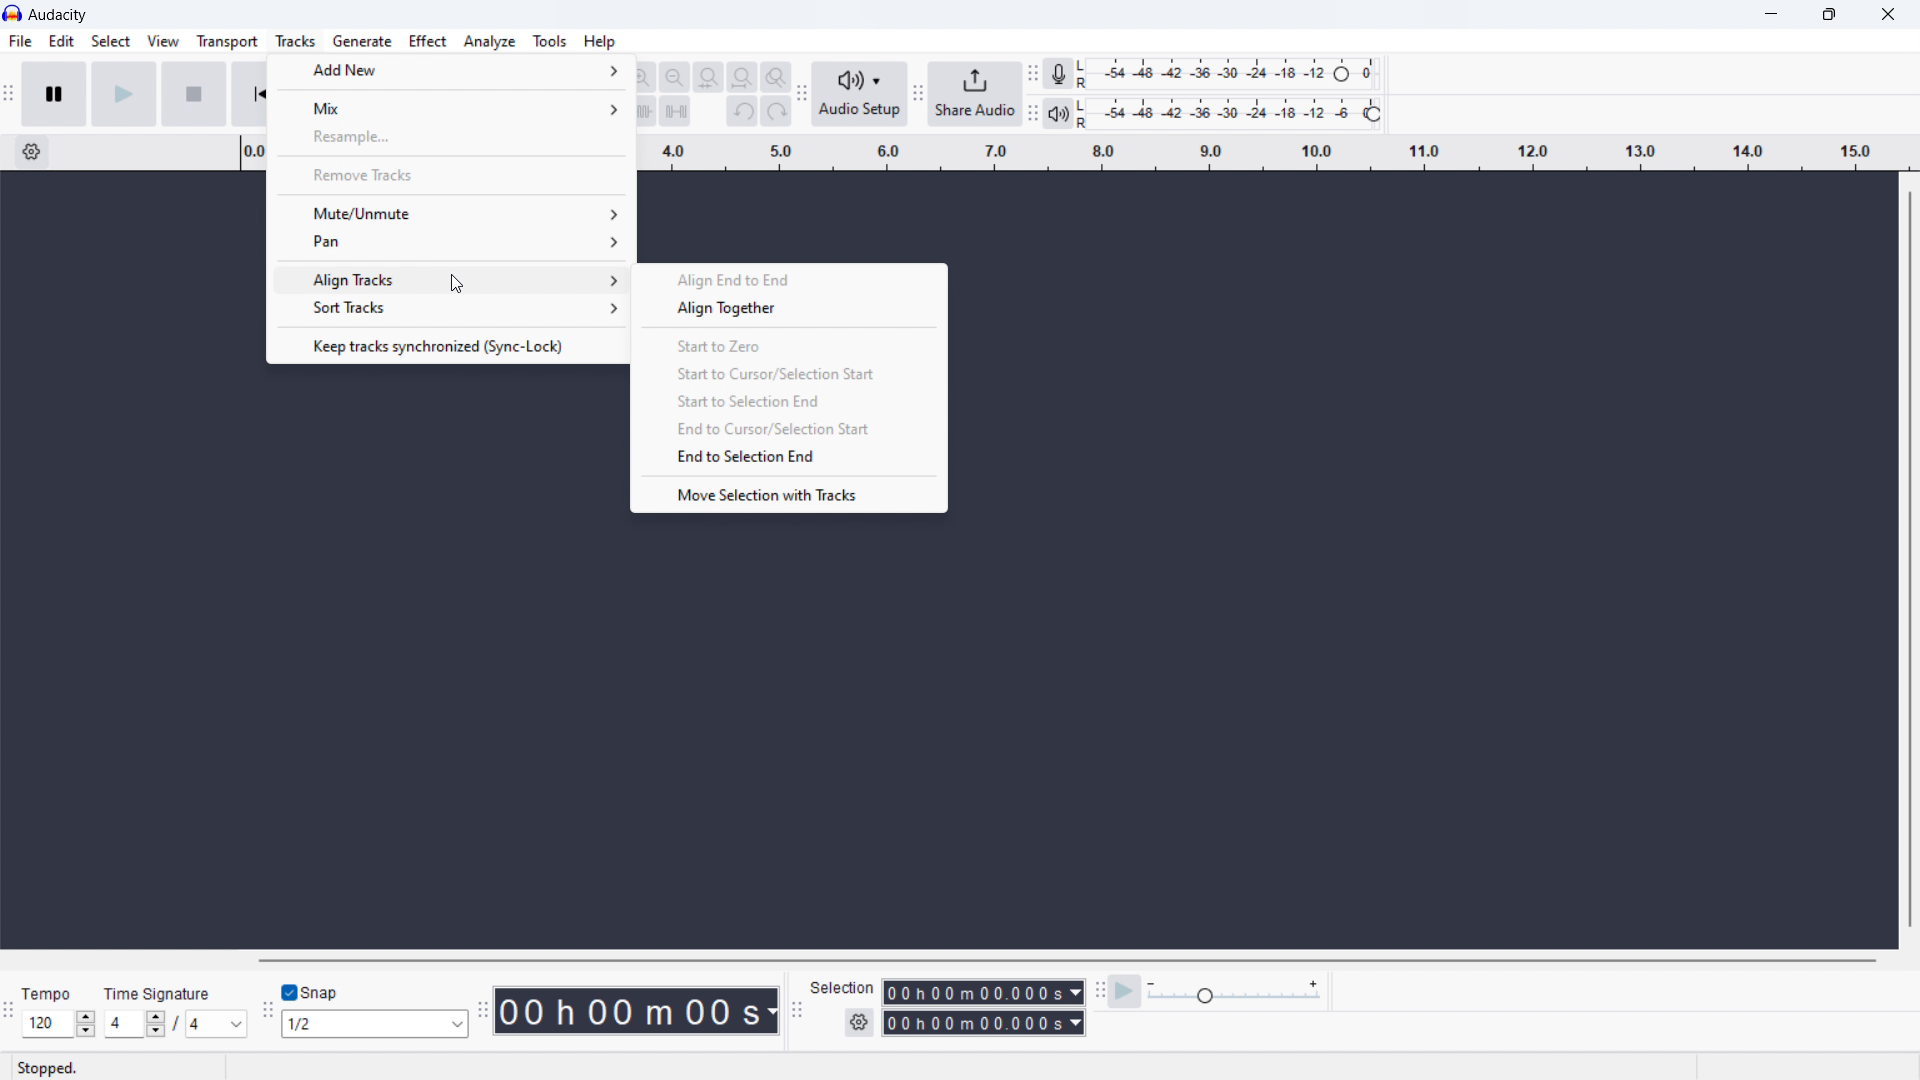 The image size is (1920, 1080). Describe the element at coordinates (1231, 74) in the screenshot. I see `recording level` at that location.